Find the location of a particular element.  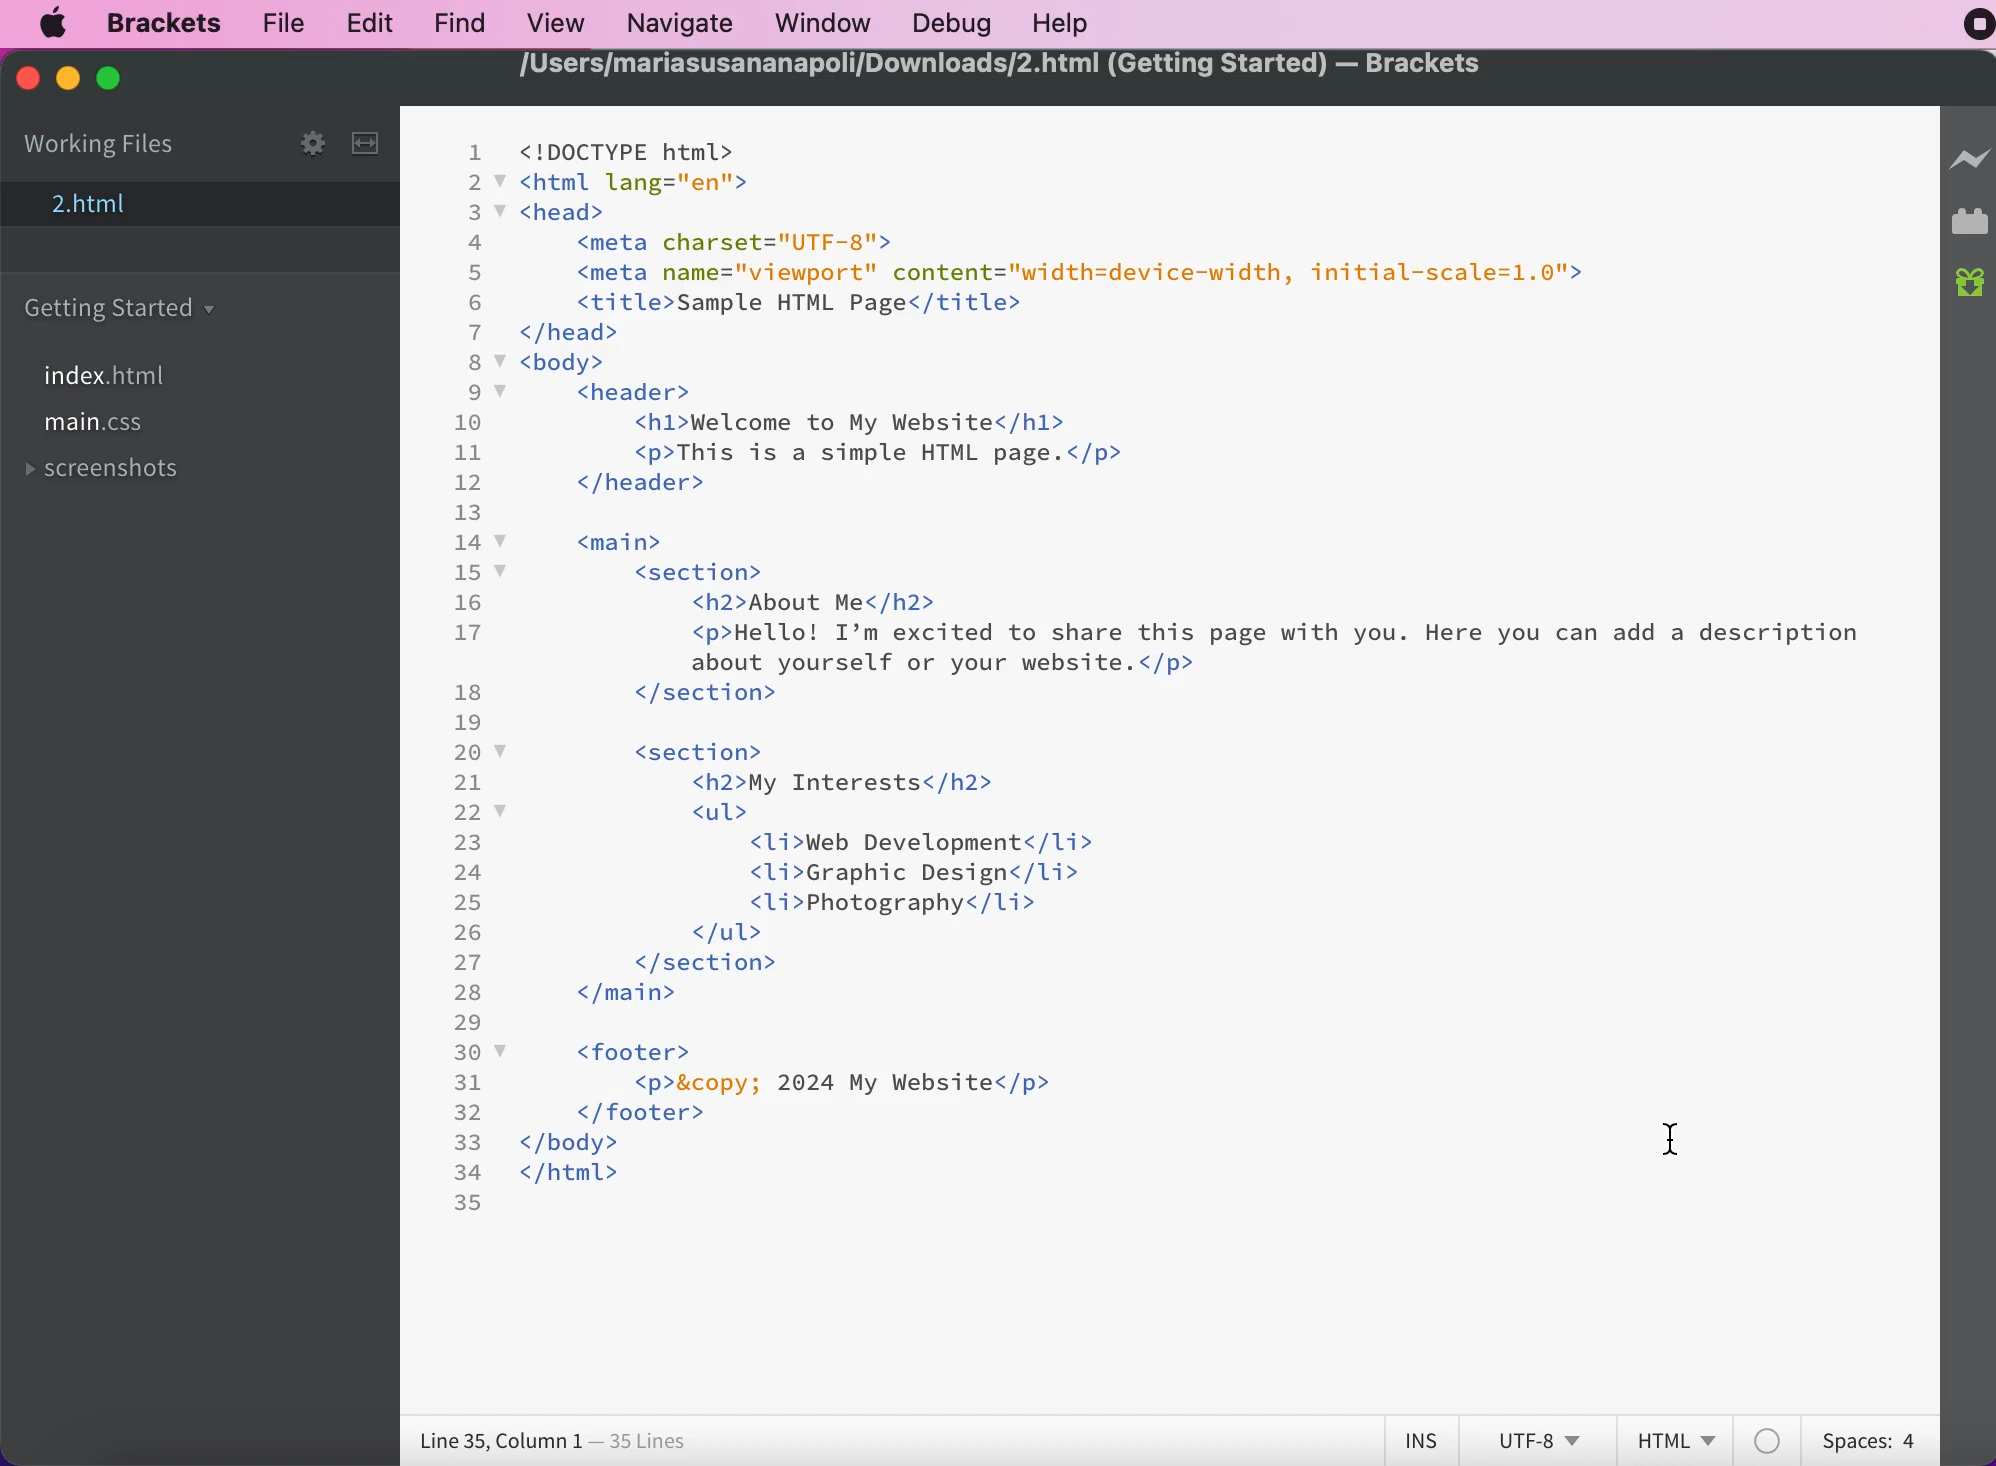

2 is located at coordinates (477, 183).